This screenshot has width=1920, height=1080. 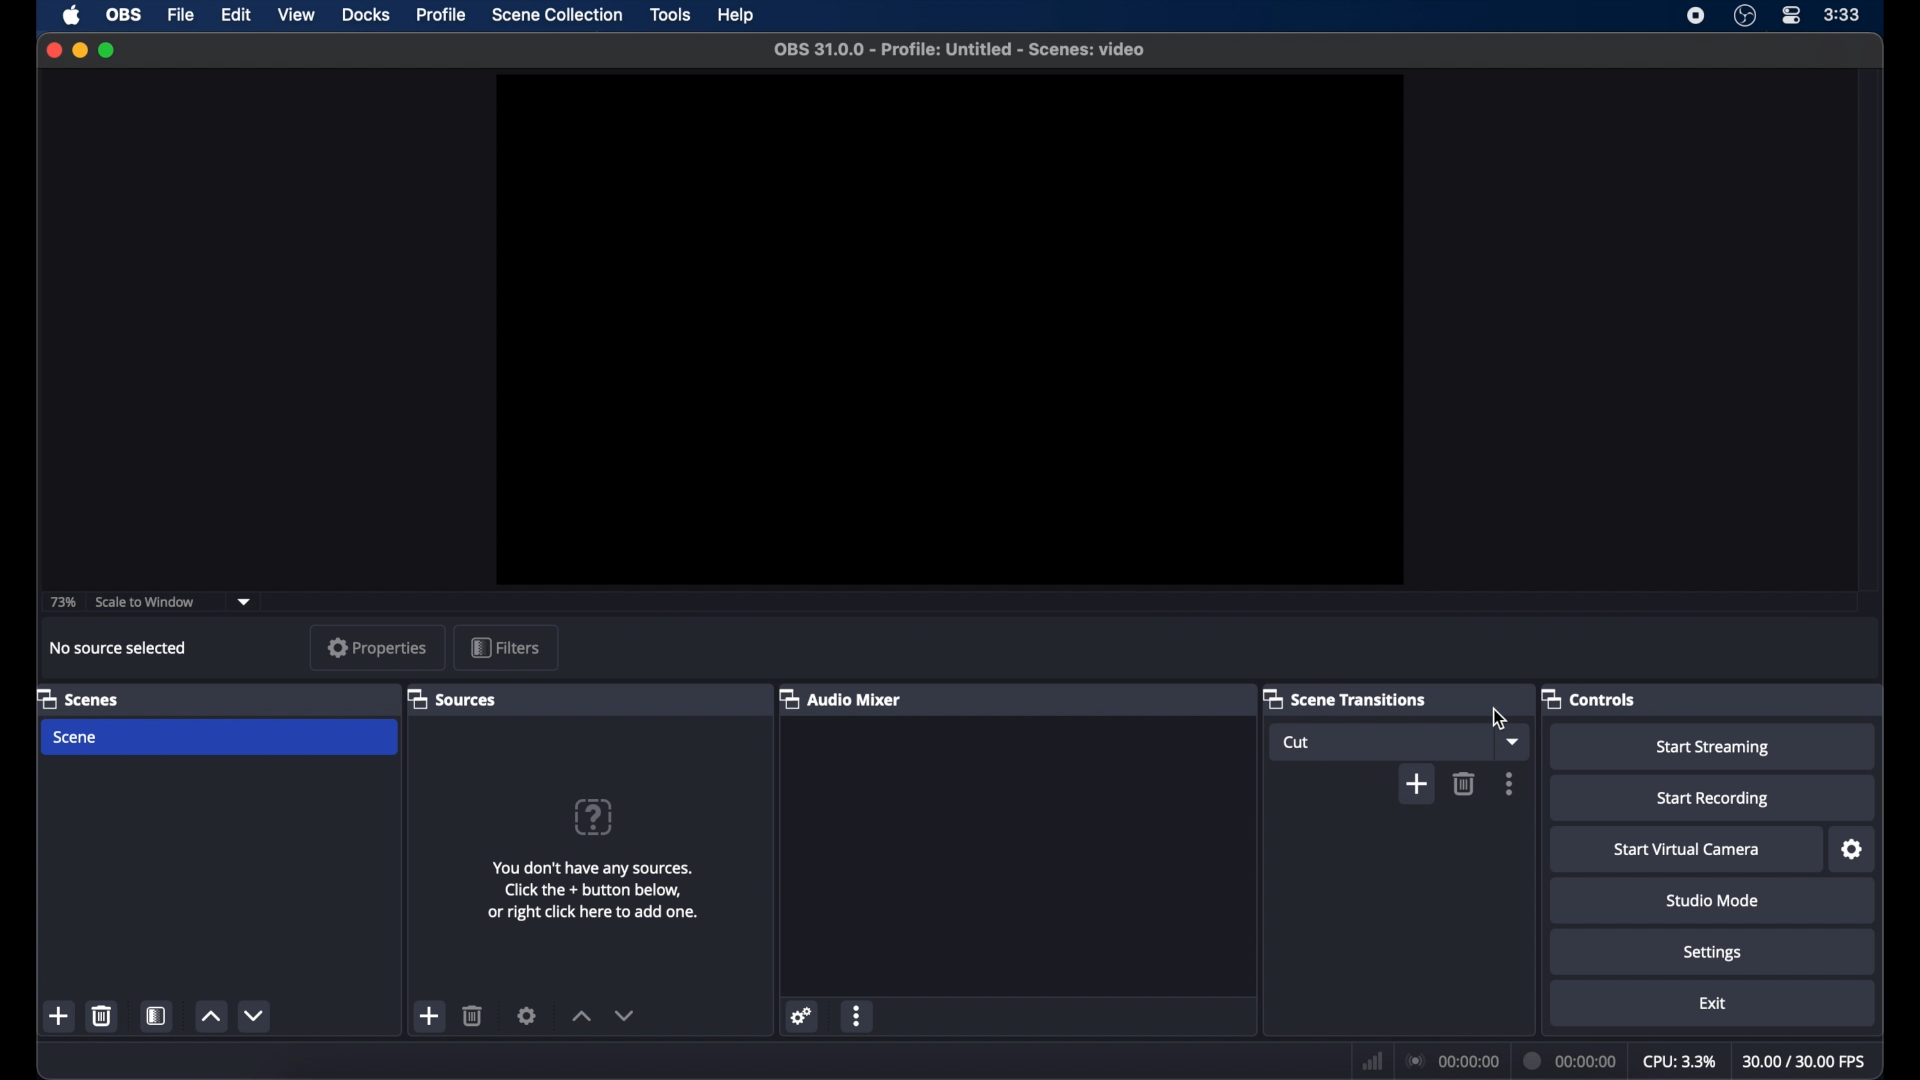 I want to click on 73%, so click(x=60, y=602).